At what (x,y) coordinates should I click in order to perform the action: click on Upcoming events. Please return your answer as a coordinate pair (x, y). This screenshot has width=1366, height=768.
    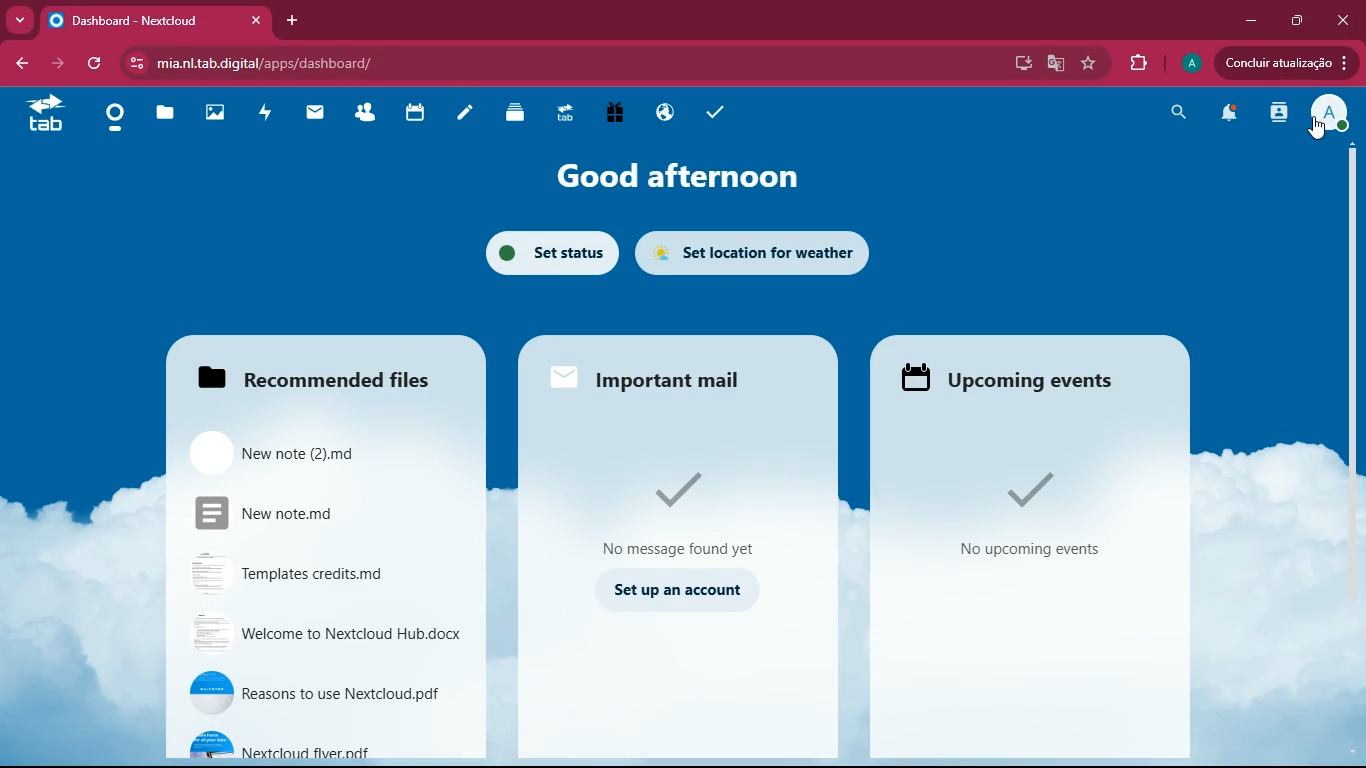
    Looking at the image, I should click on (1018, 376).